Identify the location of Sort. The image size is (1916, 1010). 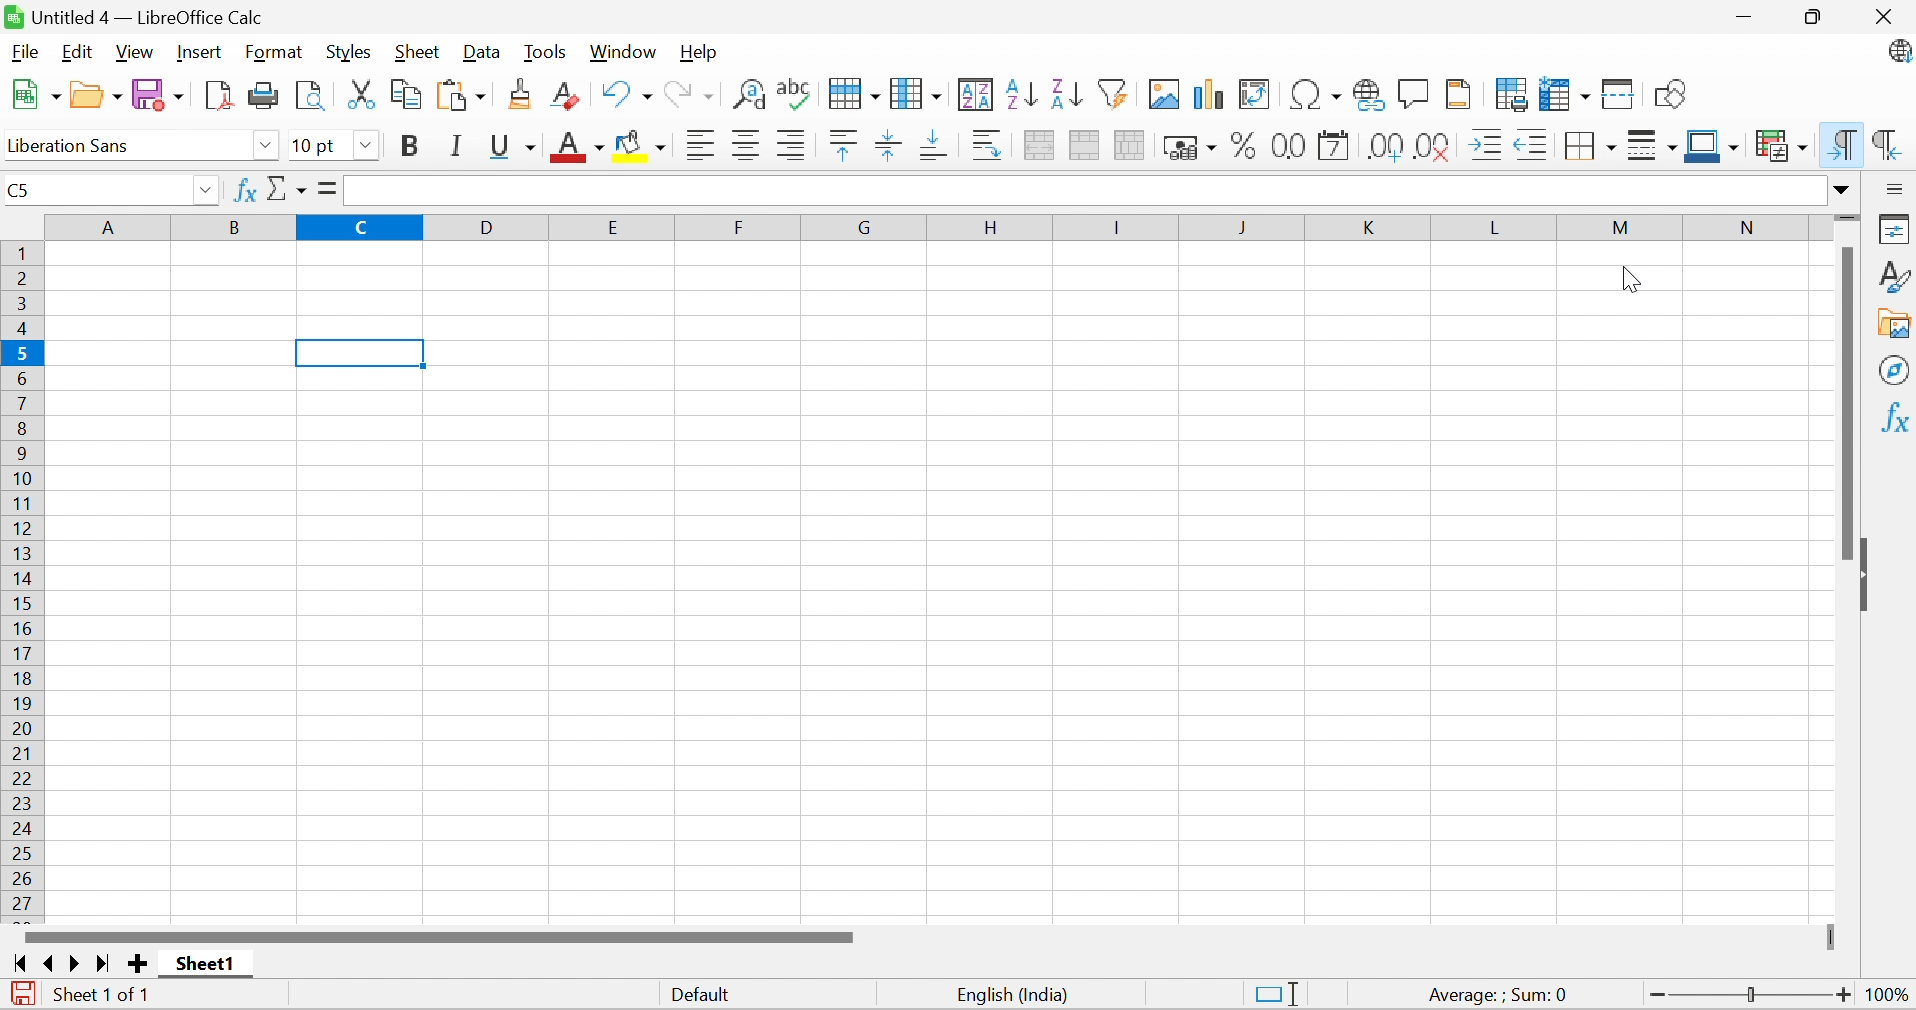
(977, 95).